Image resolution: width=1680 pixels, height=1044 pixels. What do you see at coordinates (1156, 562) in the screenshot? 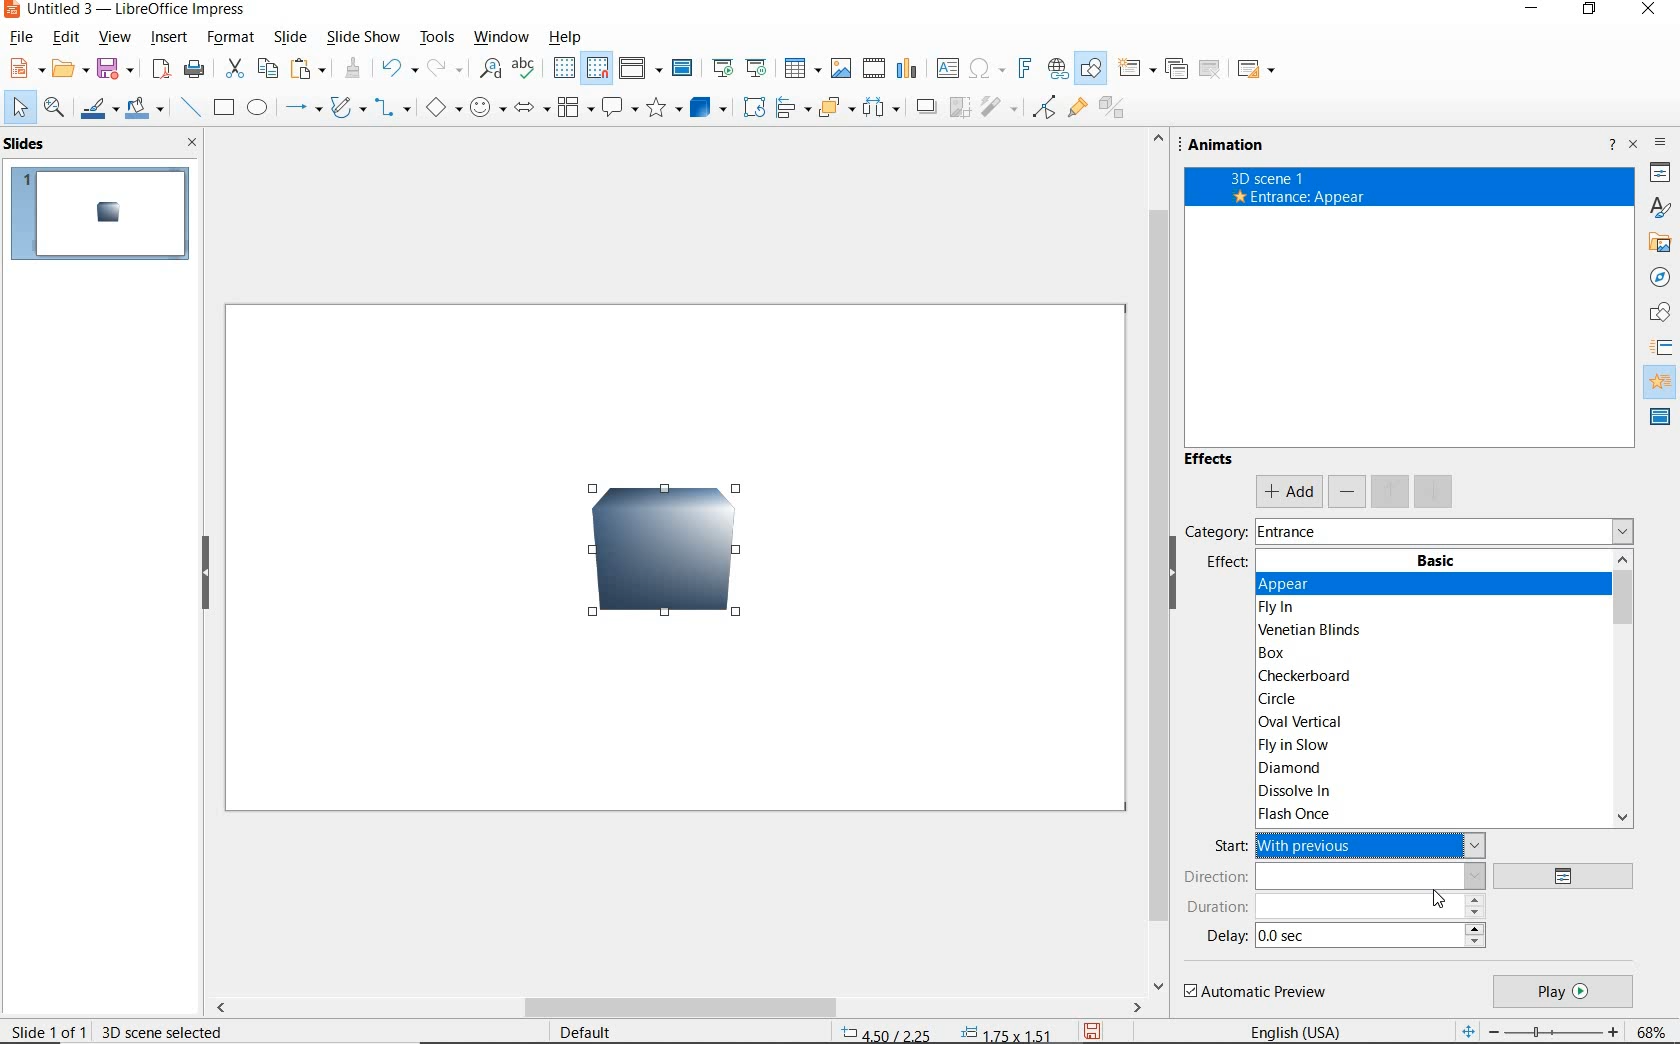
I see `SCROLLBAR` at bounding box center [1156, 562].